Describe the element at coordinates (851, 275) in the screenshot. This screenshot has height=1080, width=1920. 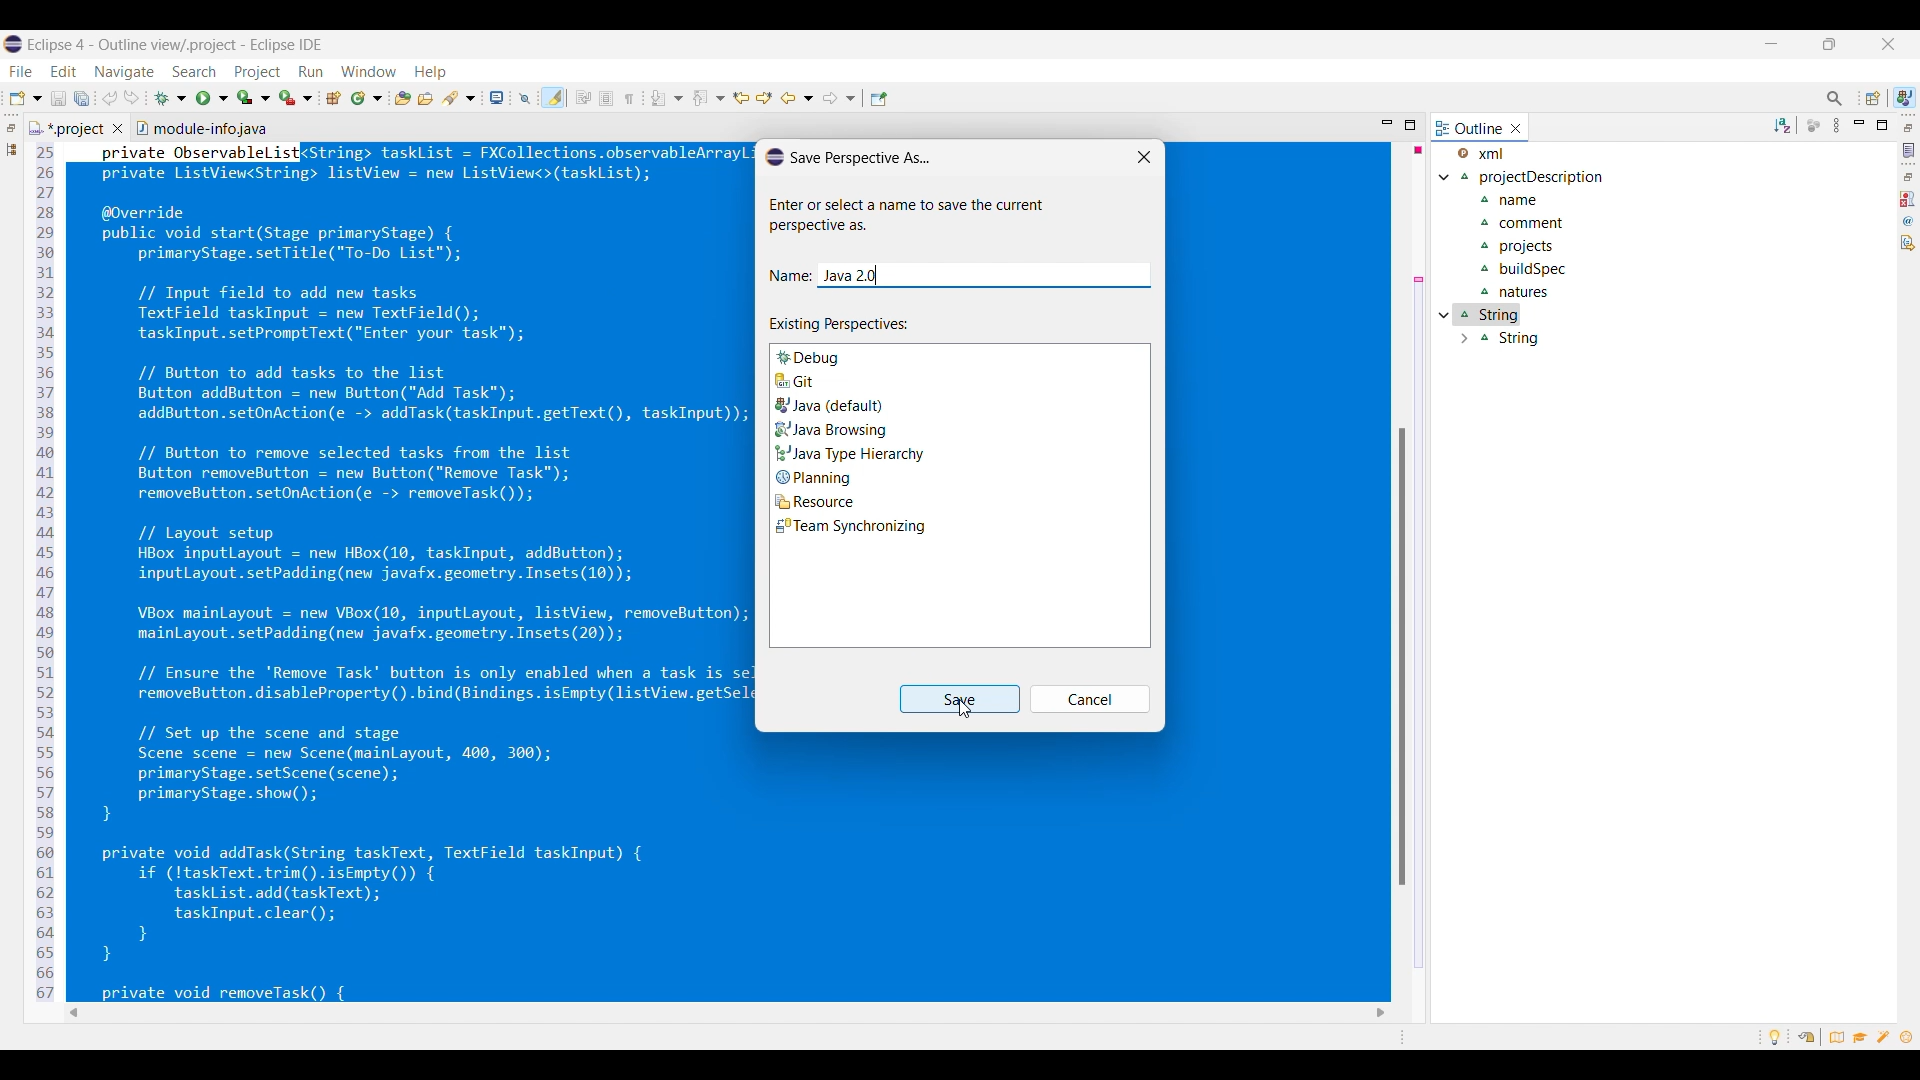
I see `Name of perspective pasted` at that location.